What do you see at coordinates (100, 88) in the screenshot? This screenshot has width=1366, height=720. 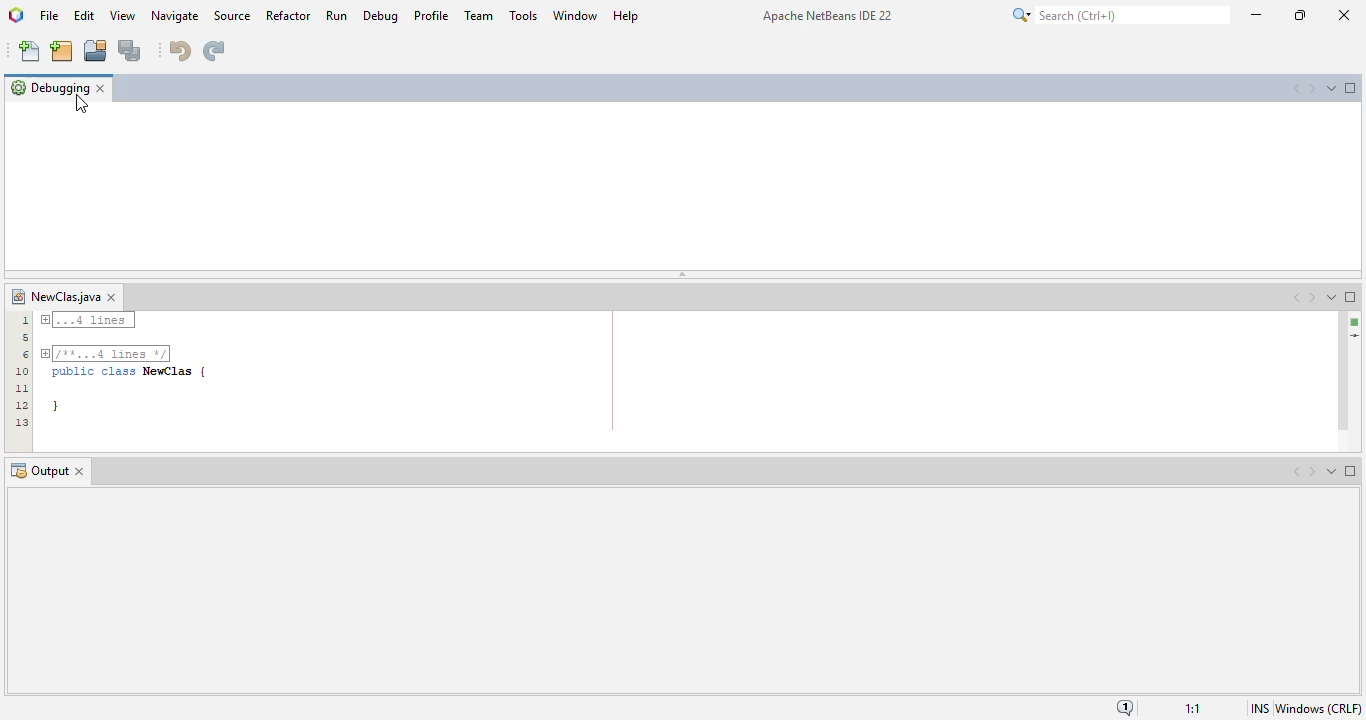 I see `close window` at bounding box center [100, 88].